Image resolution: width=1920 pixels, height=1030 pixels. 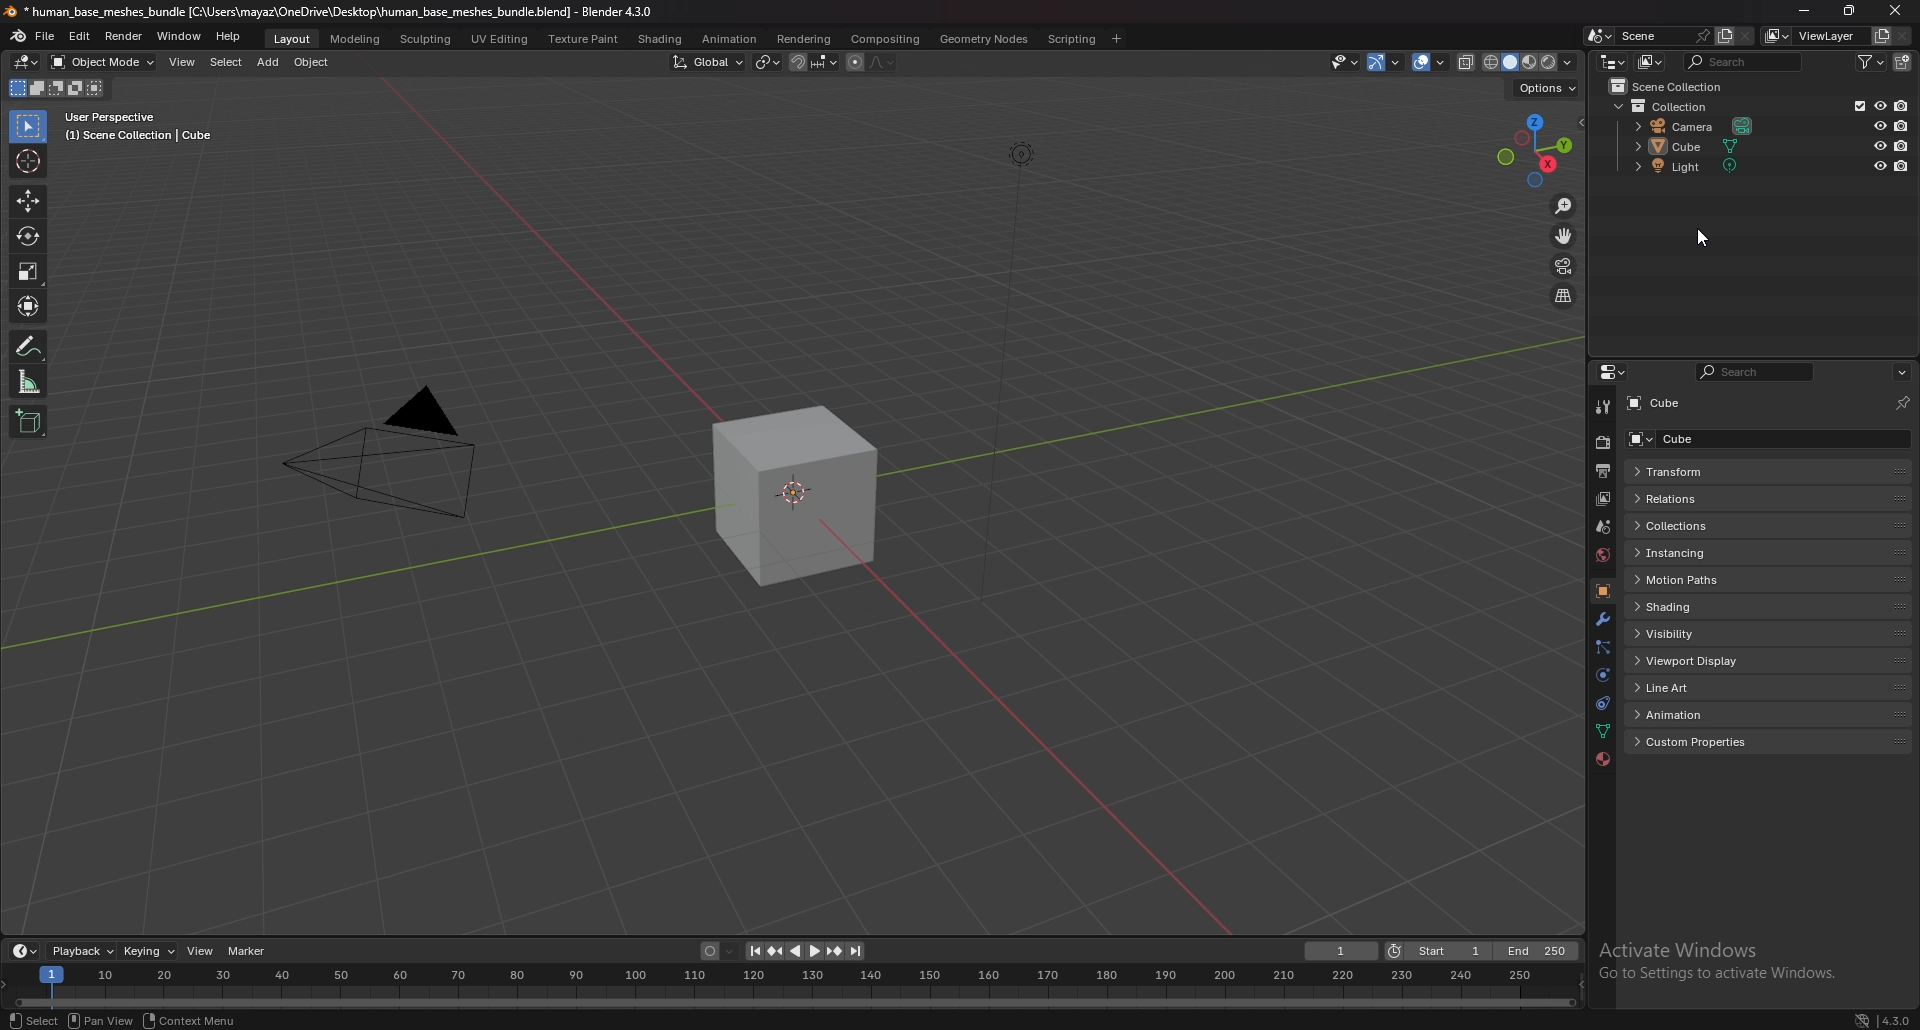 What do you see at coordinates (29, 421) in the screenshot?
I see `add cube` at bounding box center [29, 421].